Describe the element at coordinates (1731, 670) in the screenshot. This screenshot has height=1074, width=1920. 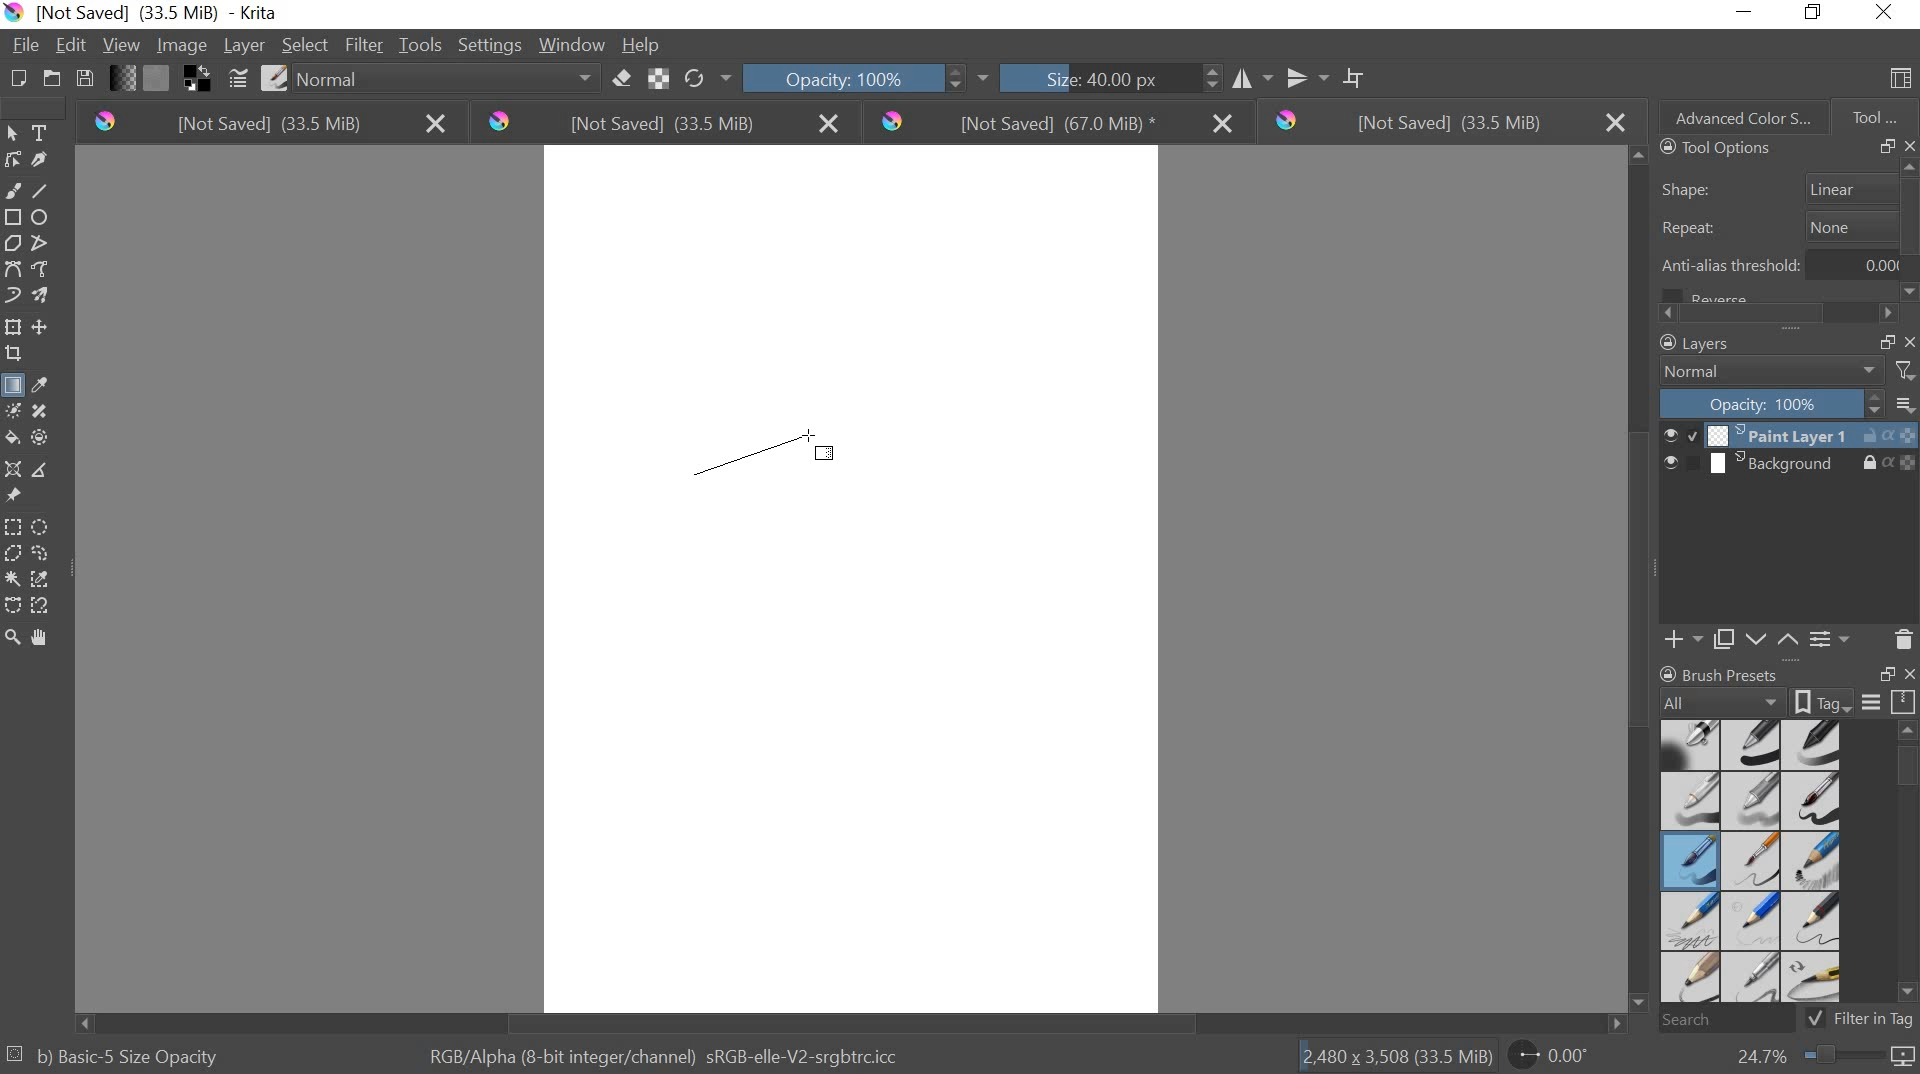
I see `BRUSH PROPERTIES` at that location.